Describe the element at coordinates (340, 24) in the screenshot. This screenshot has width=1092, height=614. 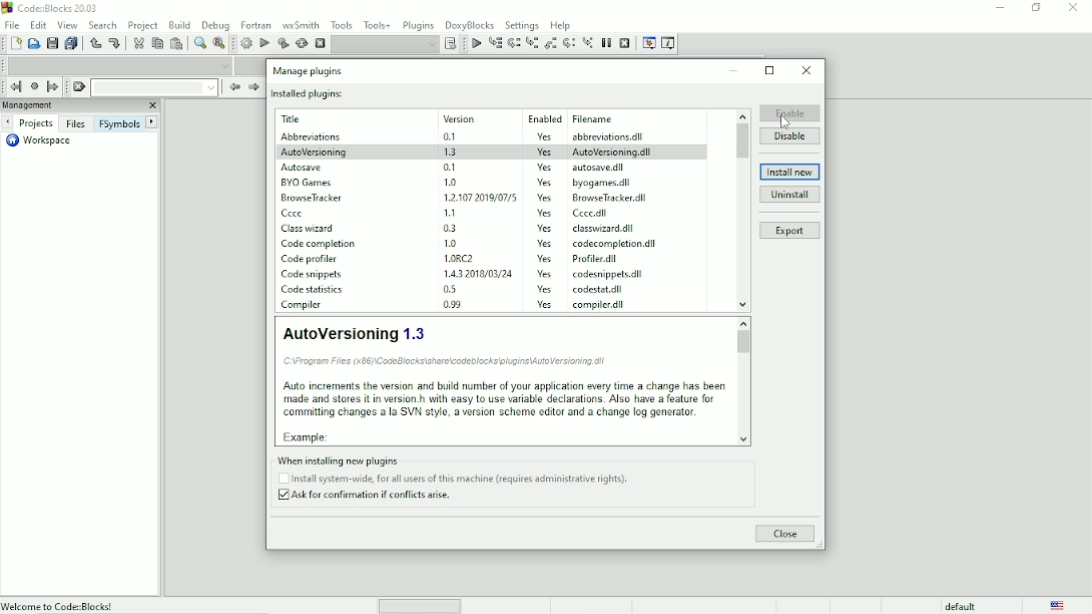
I see `Tools` at that location.